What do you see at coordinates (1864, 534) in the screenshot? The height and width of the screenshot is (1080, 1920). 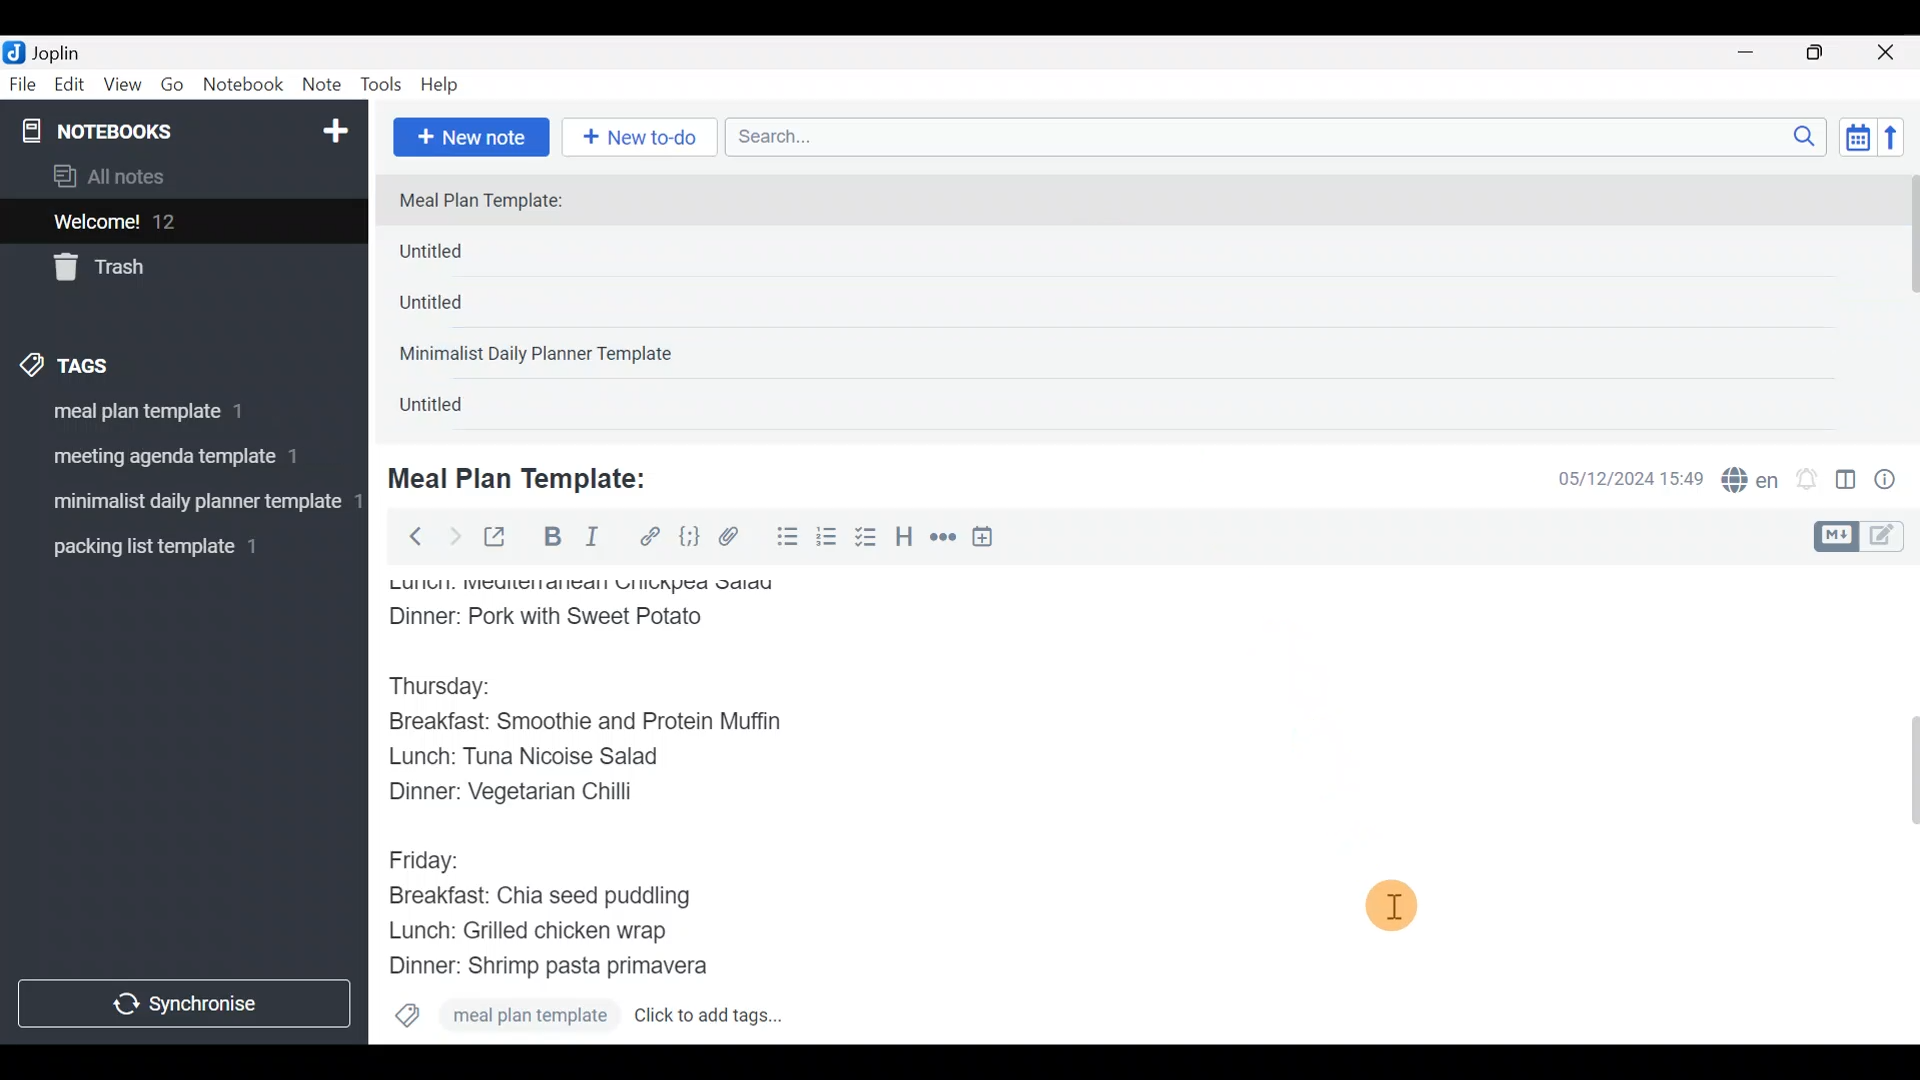 I see `Toggle editors` at bounding box center [1864, 534].